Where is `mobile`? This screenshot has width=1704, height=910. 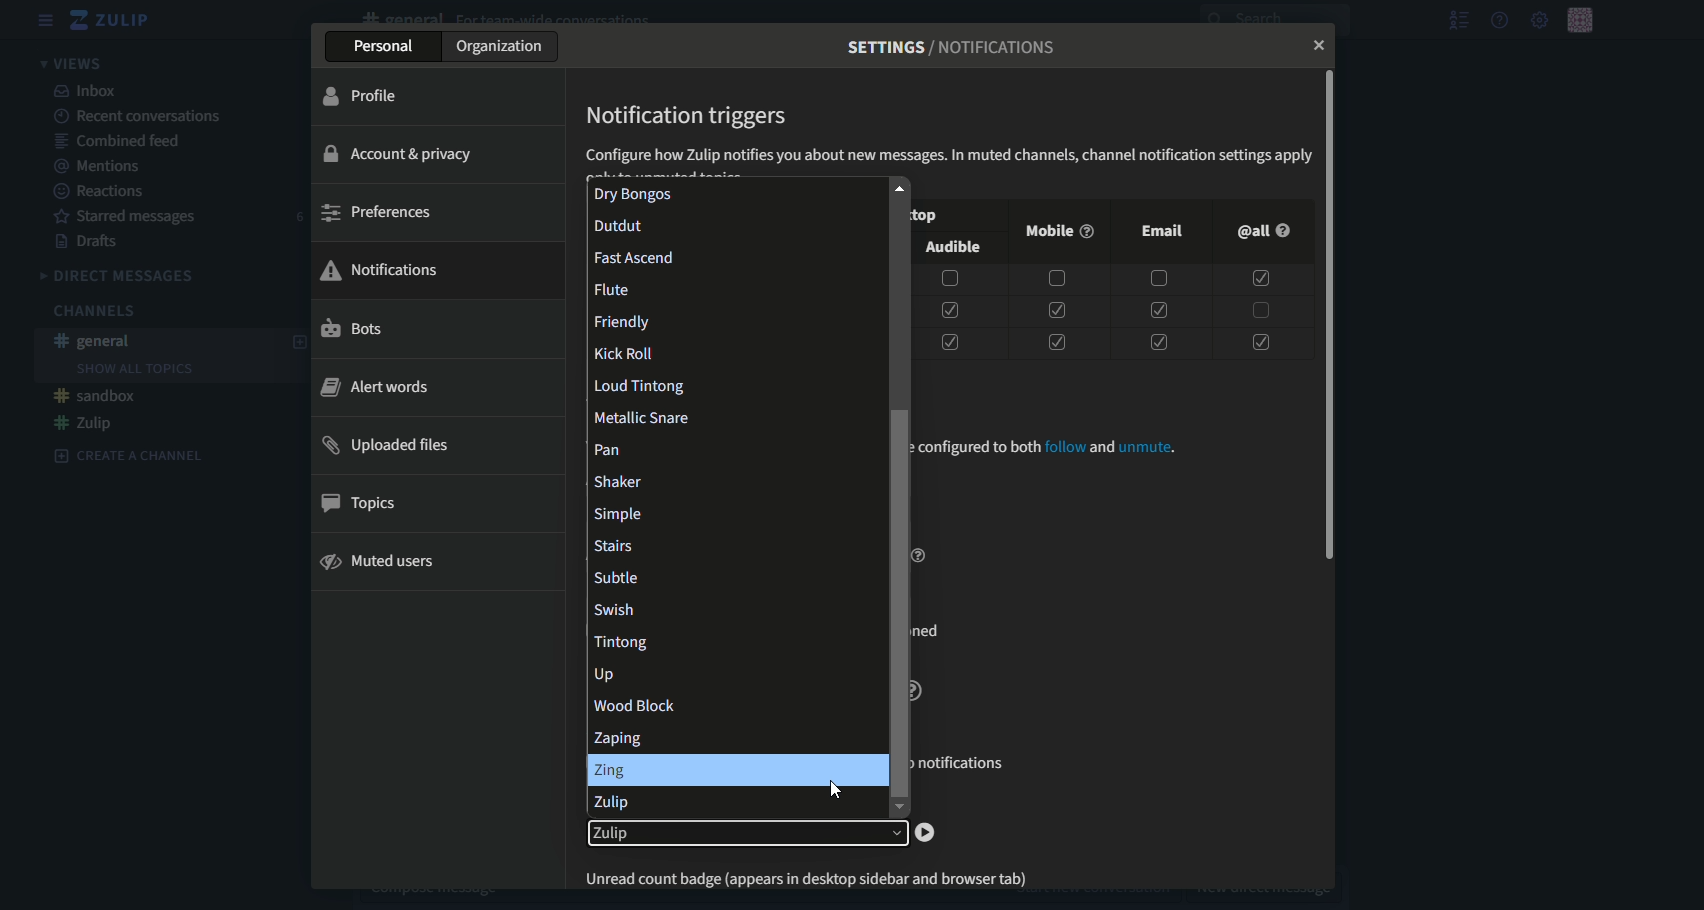 mobile is located at coordinates (1056, 232).